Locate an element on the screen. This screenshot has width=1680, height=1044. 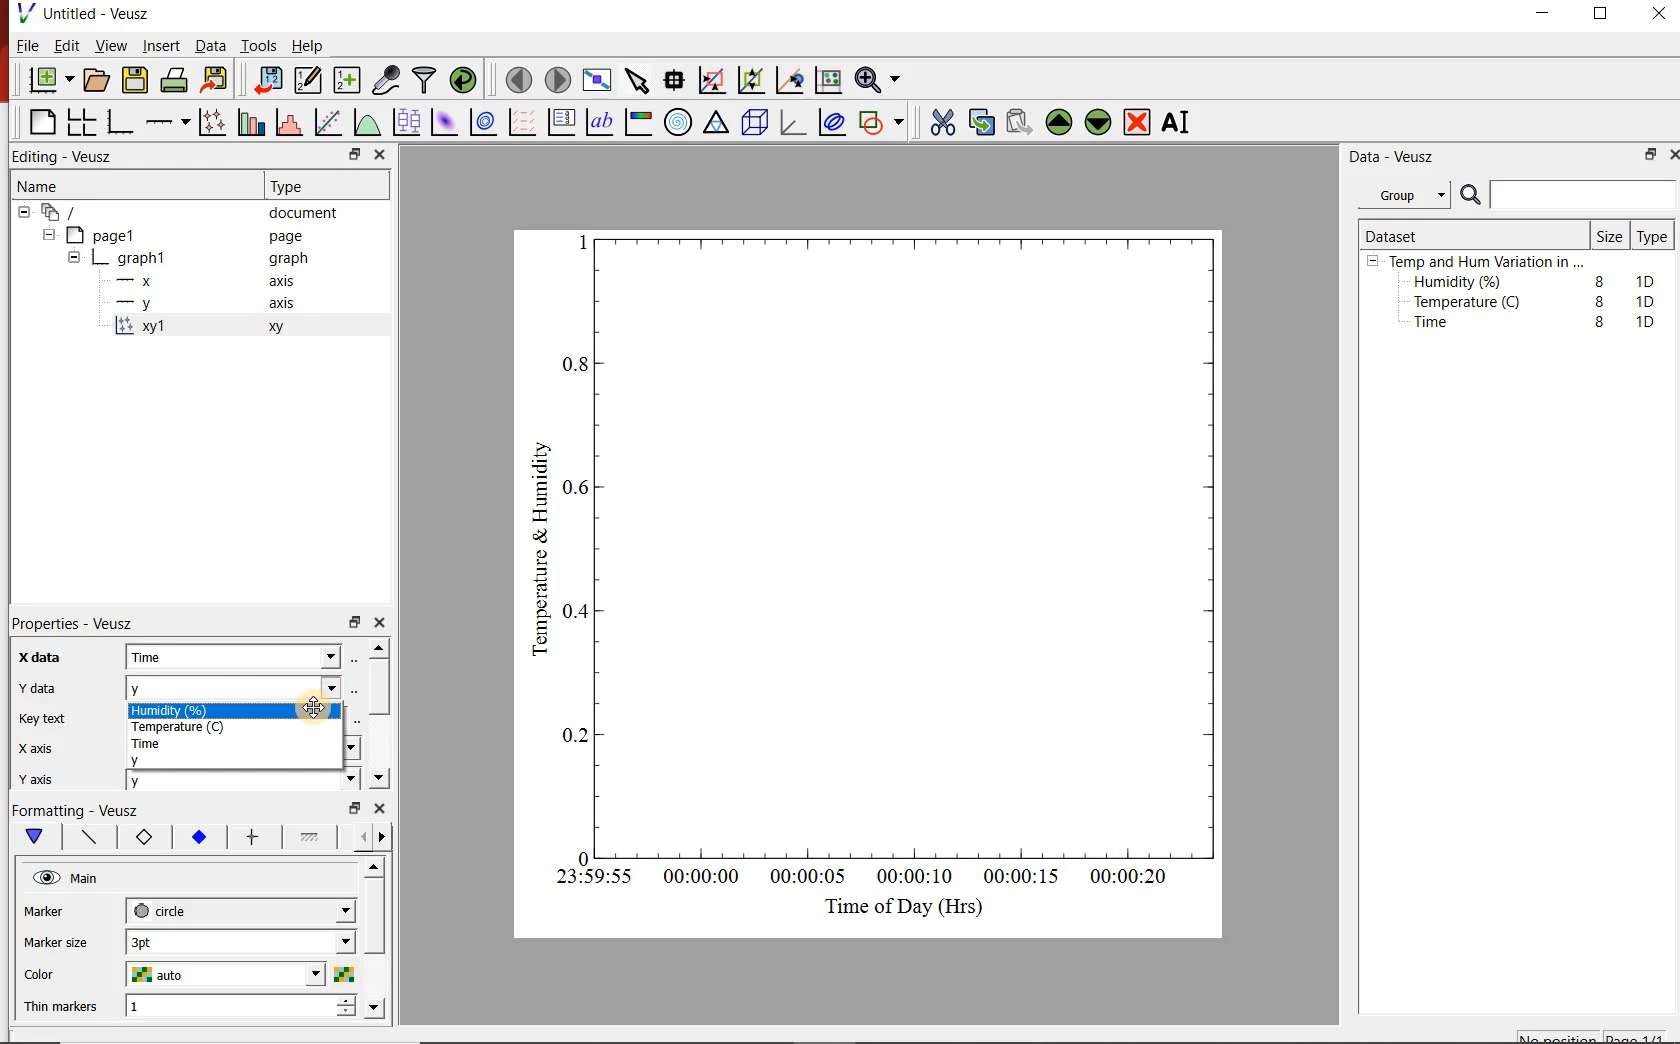
Marker size is located at coordinates (65, 940).